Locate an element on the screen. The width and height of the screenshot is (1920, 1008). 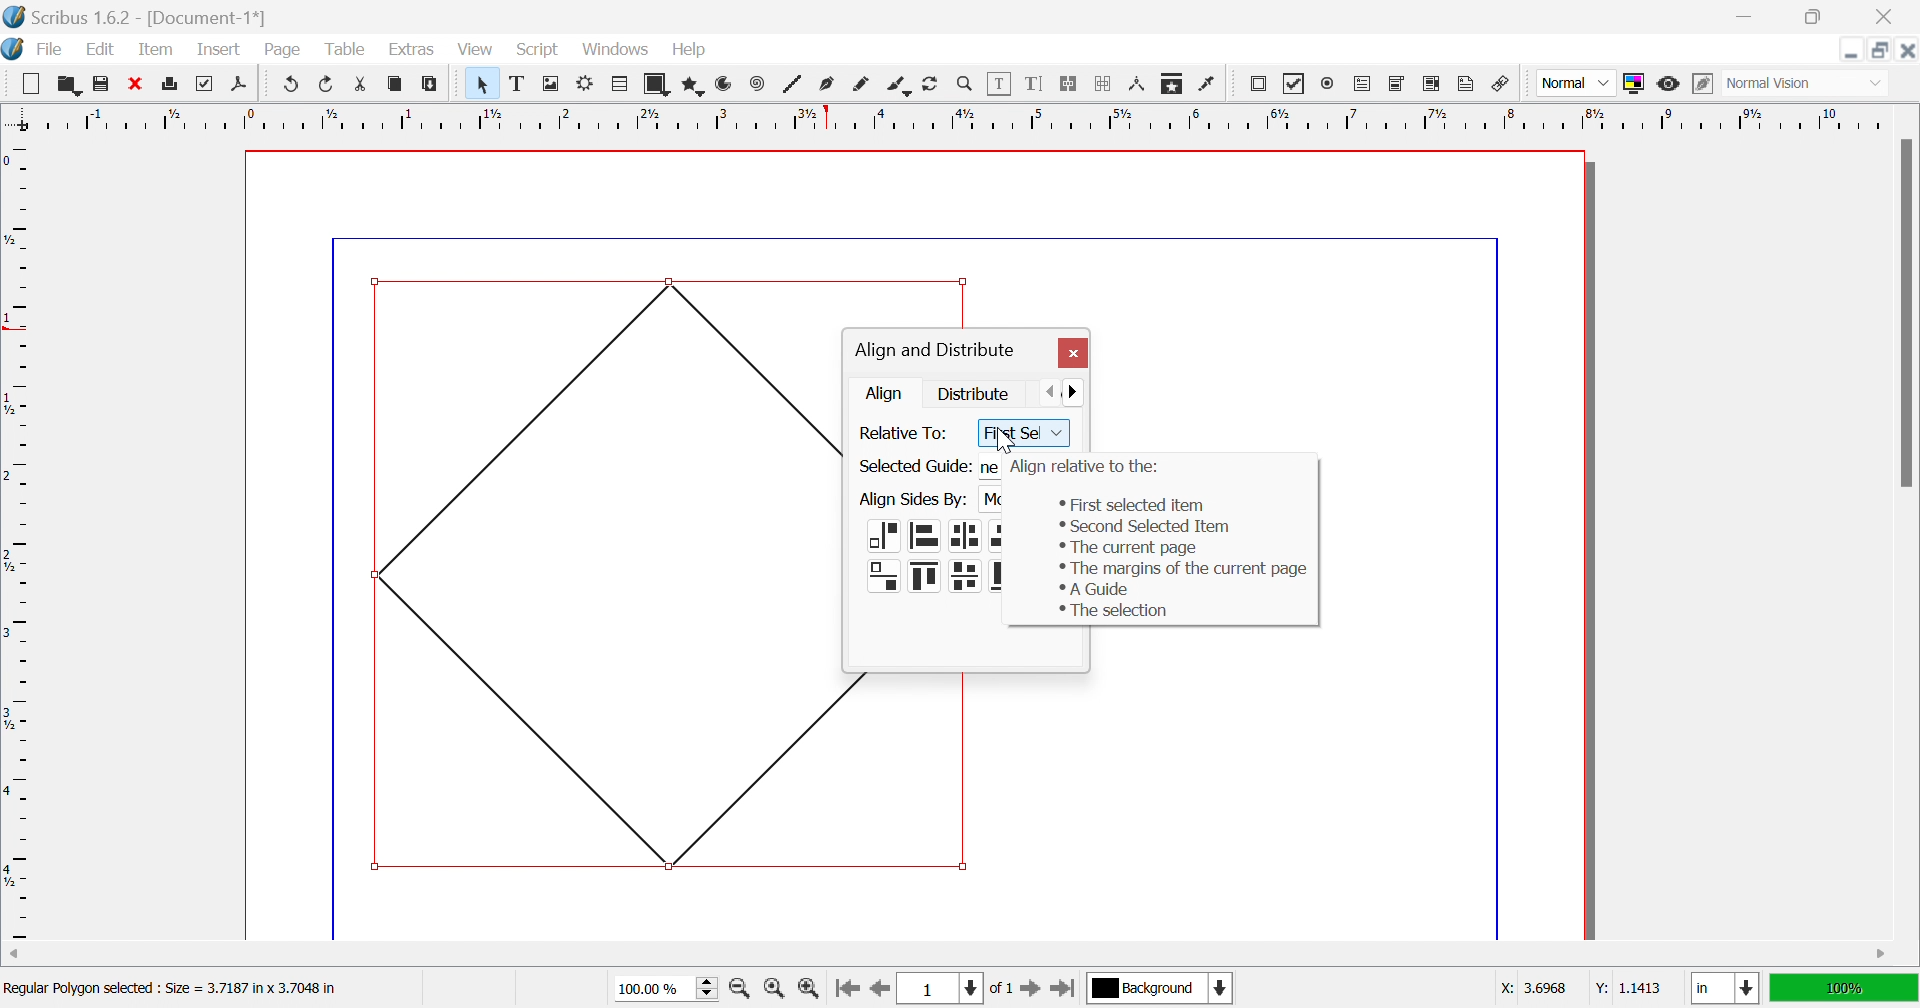
y: 1.1413 is located at coordinates (1626, 988).